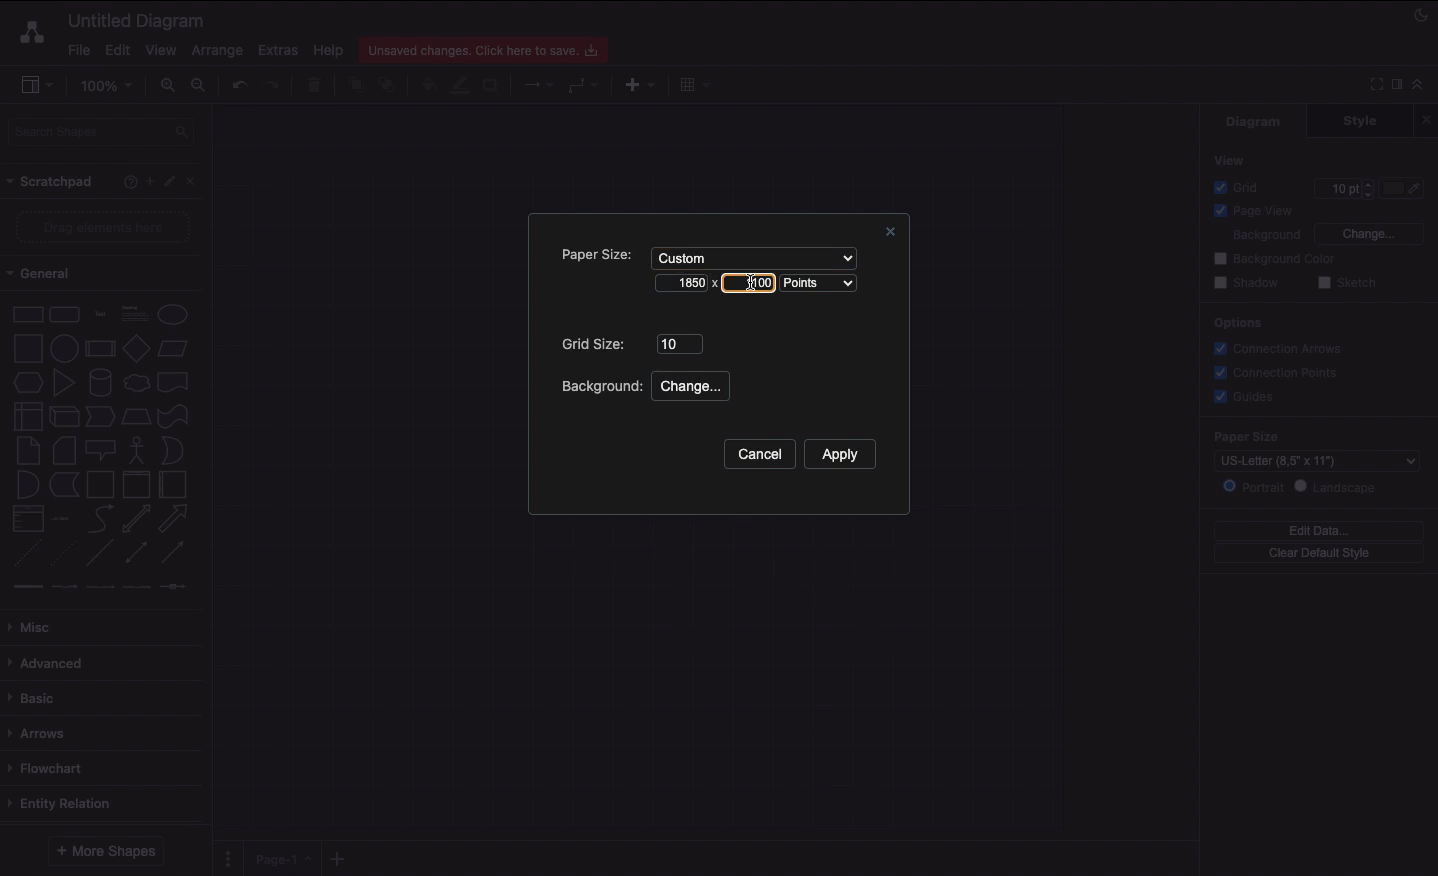  Describe the element at coordinates (1247, 398) in the screenshot. I see `Guides` at that location.